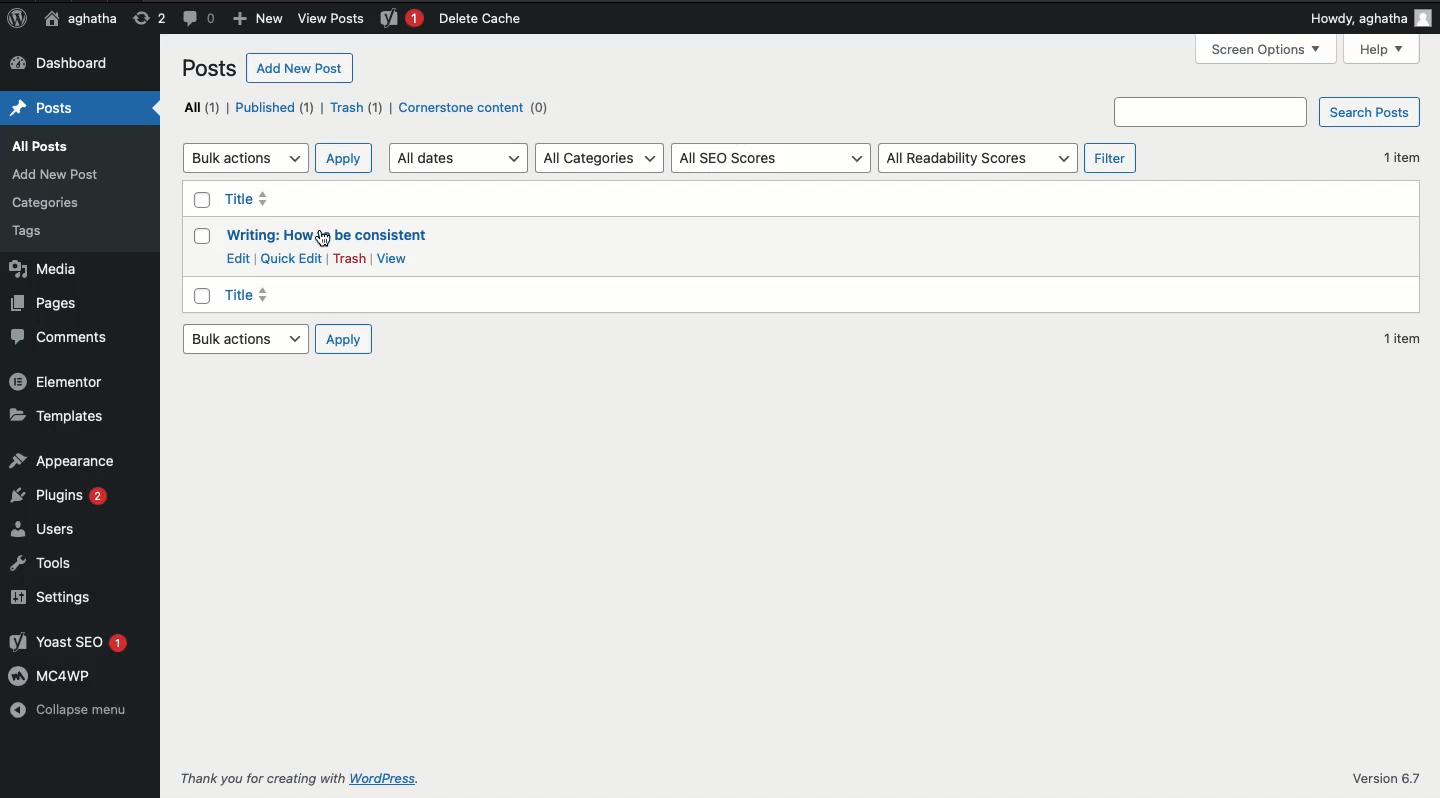 The image size is (1440, 798). What do you see at coordinates (65, 338) in the screenshot?
I see `Comments` at bounding box center [65, 338].